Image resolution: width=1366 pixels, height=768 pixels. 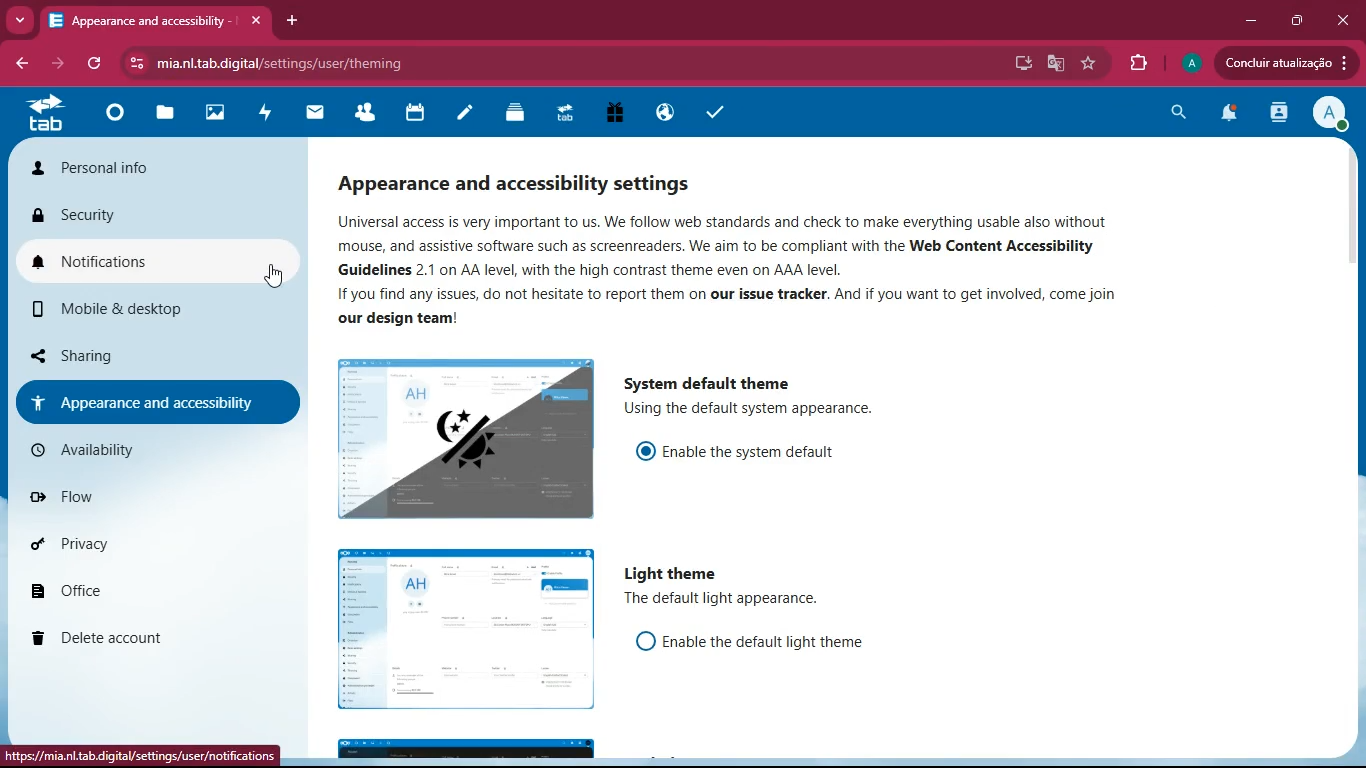 I want to click on home, so click(x=121, y=117).